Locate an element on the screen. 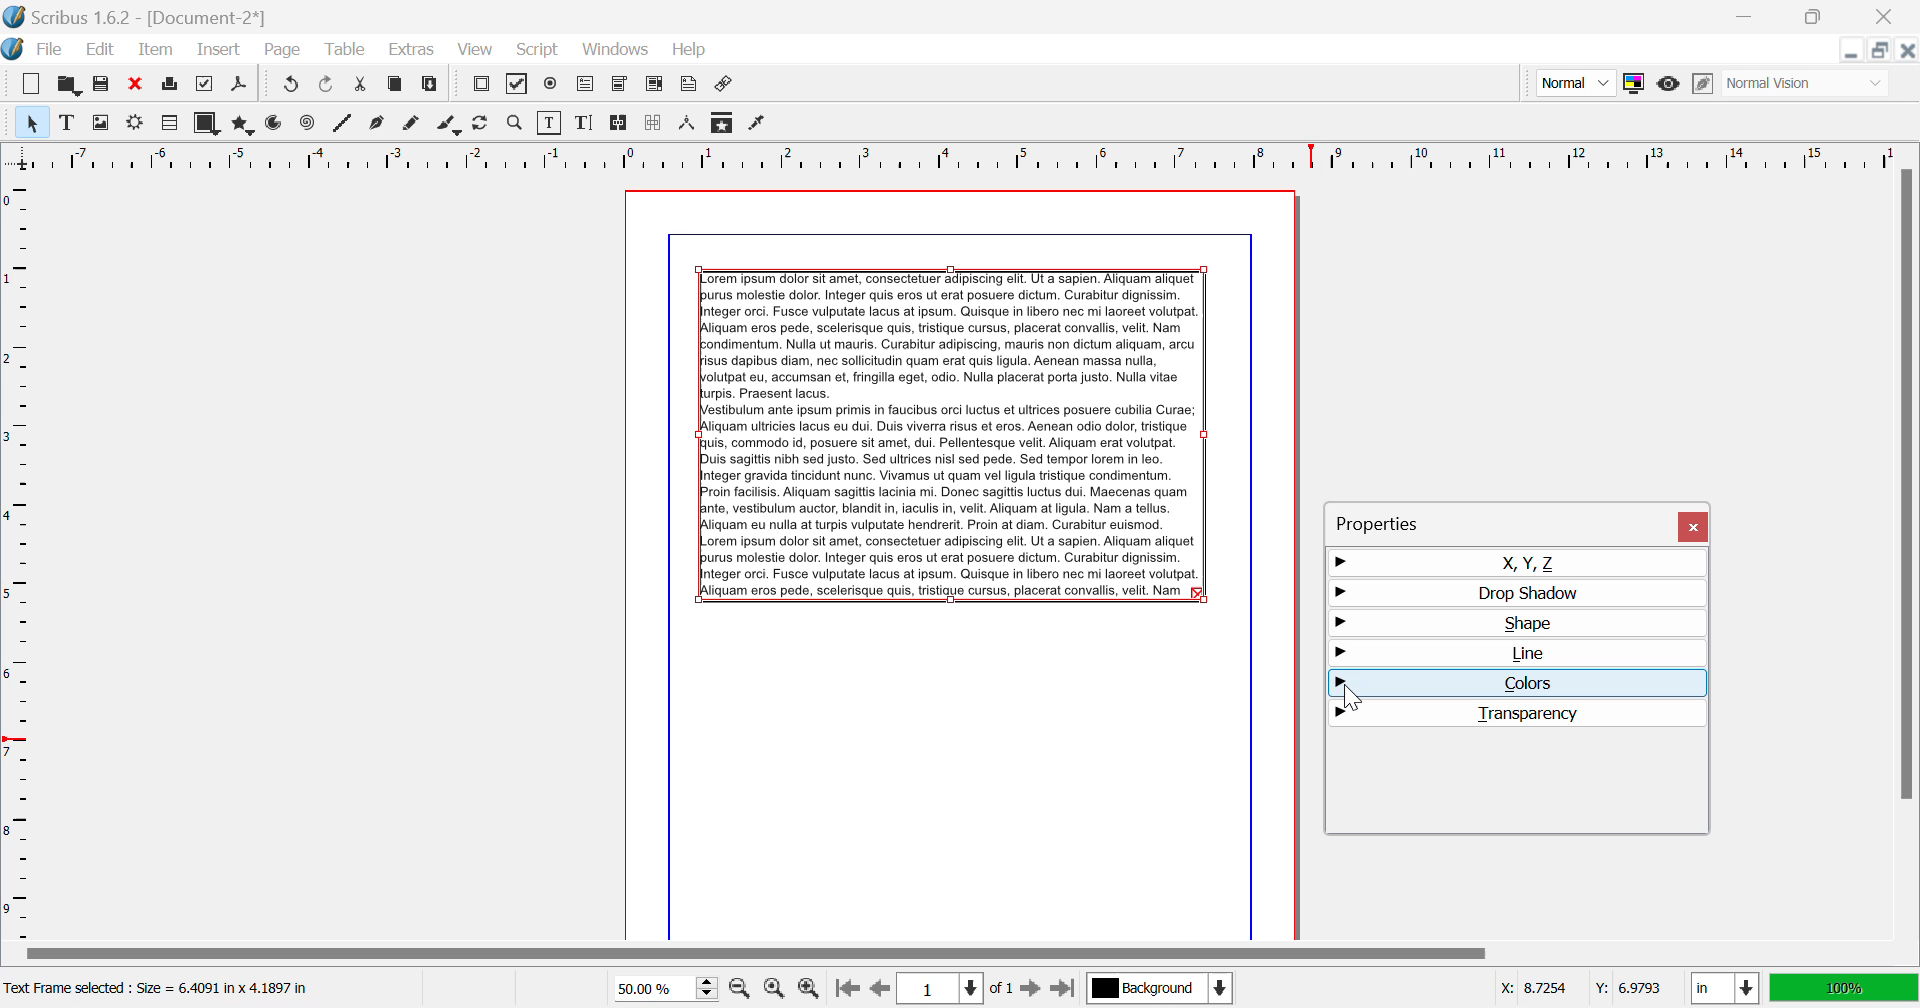  Background is located at coordinates (1159, 990).